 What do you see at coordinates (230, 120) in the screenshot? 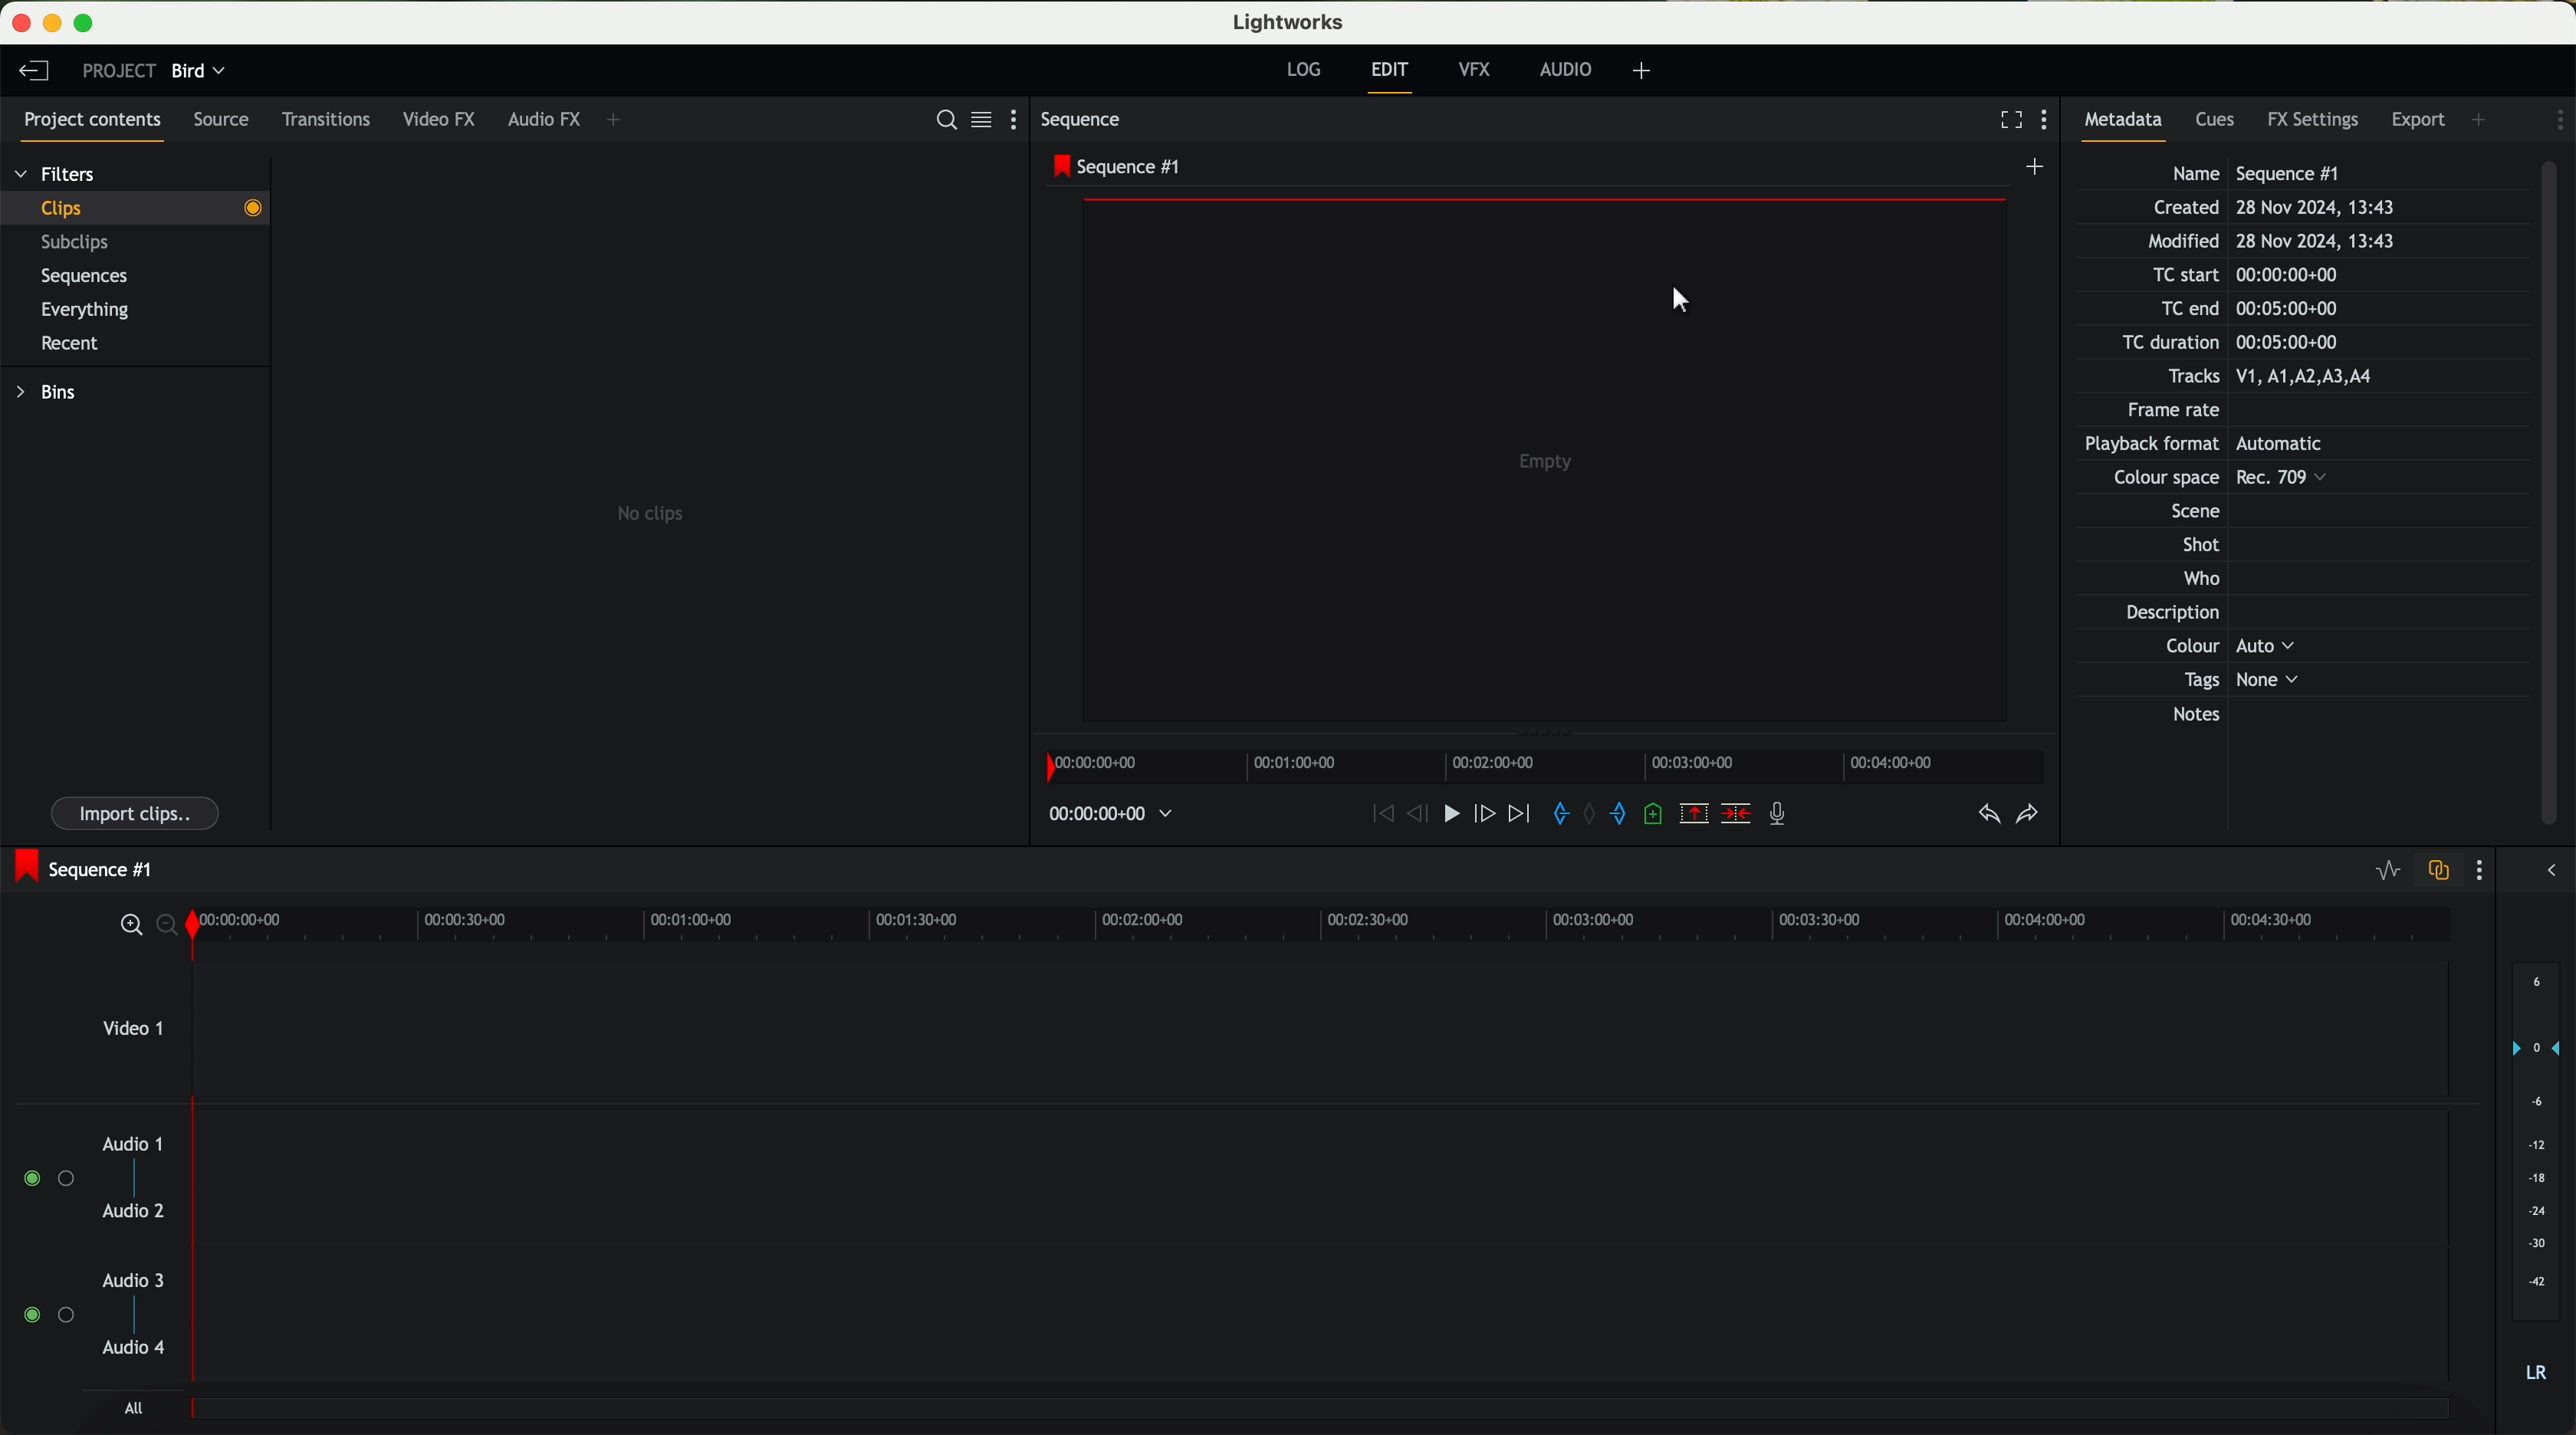
I see `source` at bounding box center [230, 120].